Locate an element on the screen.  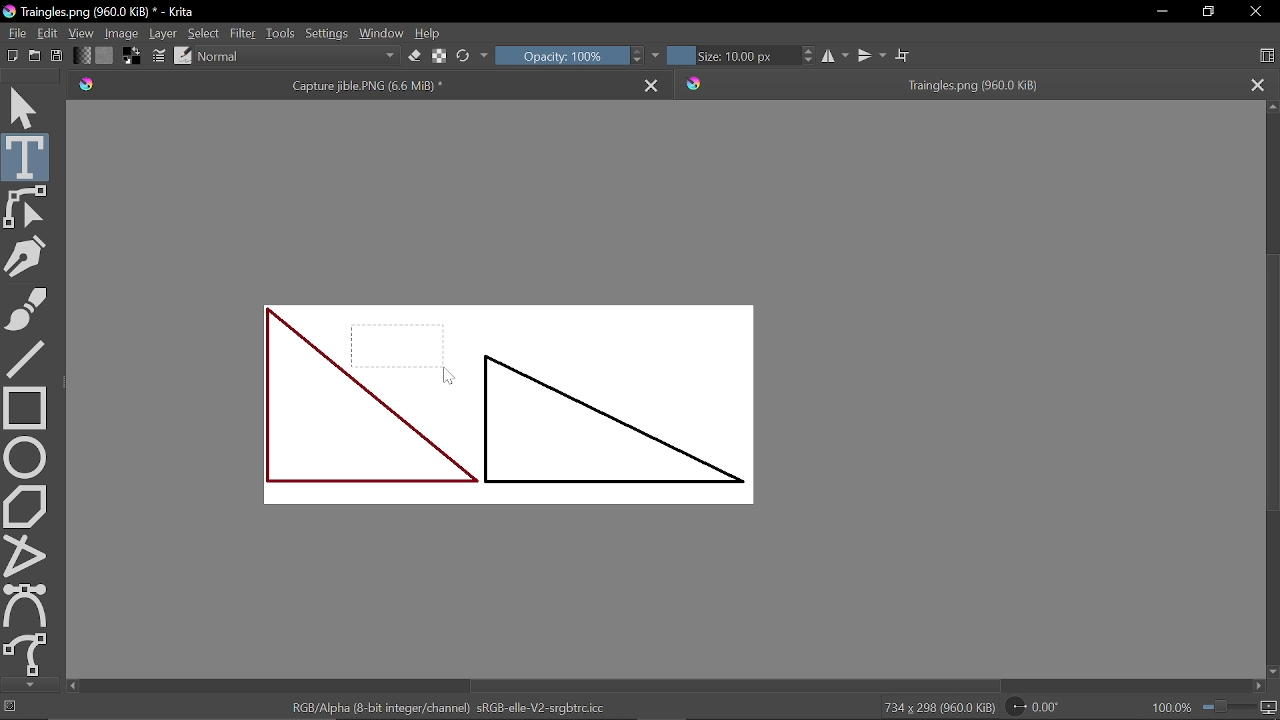
Filter is located at coordinates (243, 34).